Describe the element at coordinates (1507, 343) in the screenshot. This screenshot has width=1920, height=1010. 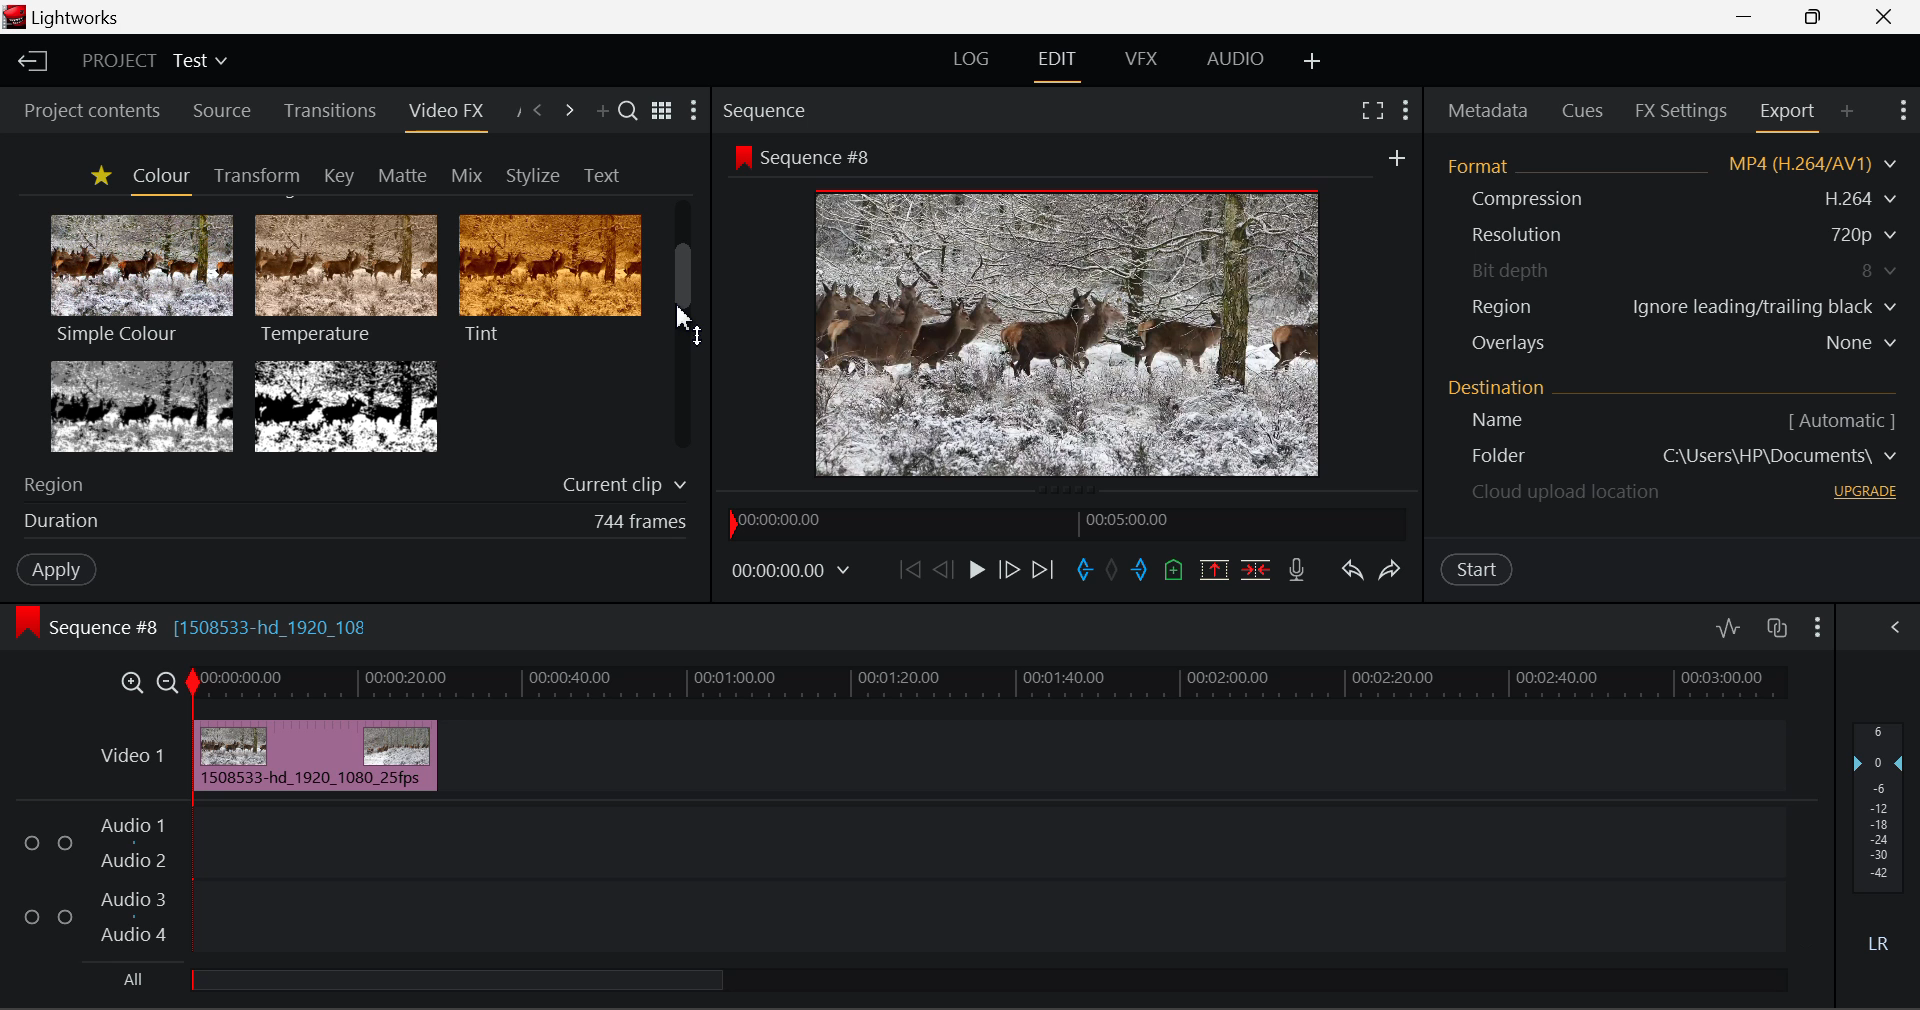
I see `Overlays` at that location.